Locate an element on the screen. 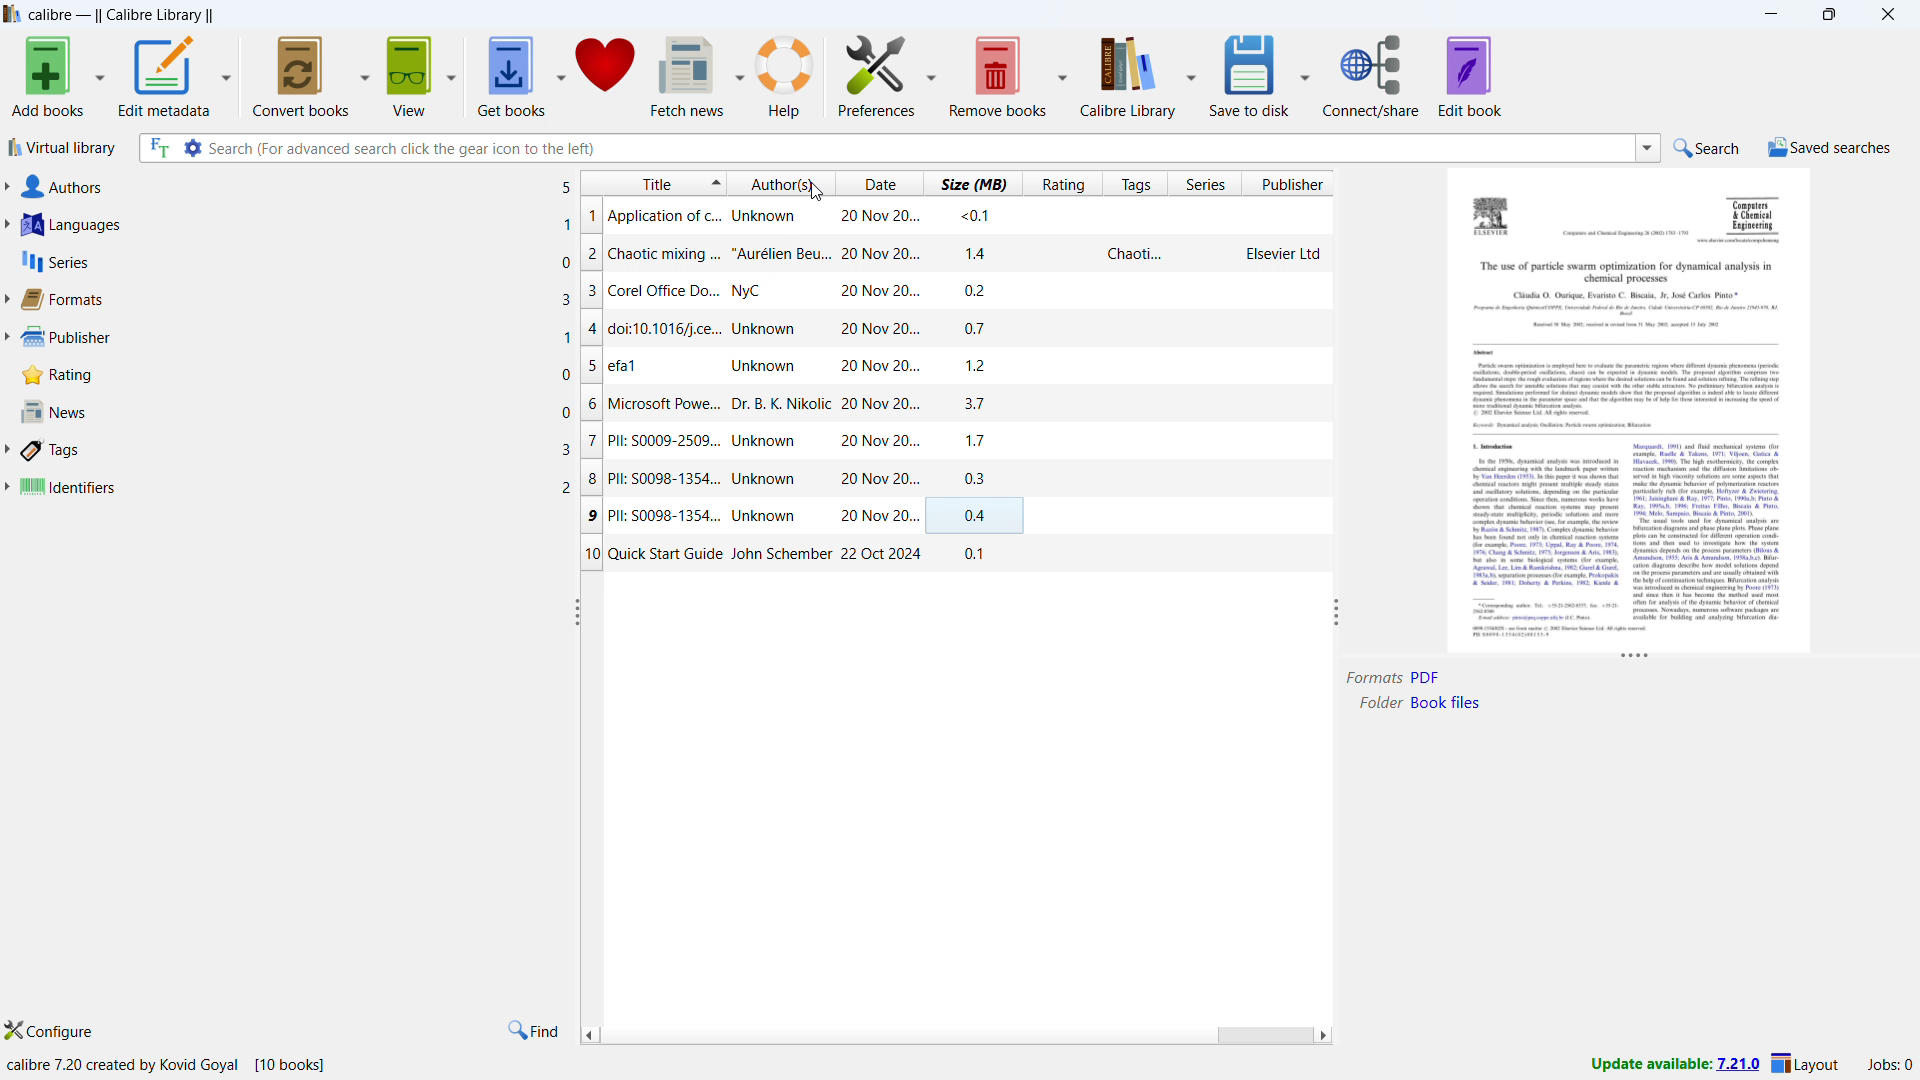 The width and height of the screenshot is (1920, 1080). sort by ratings is located at coordinates (1060, 184).